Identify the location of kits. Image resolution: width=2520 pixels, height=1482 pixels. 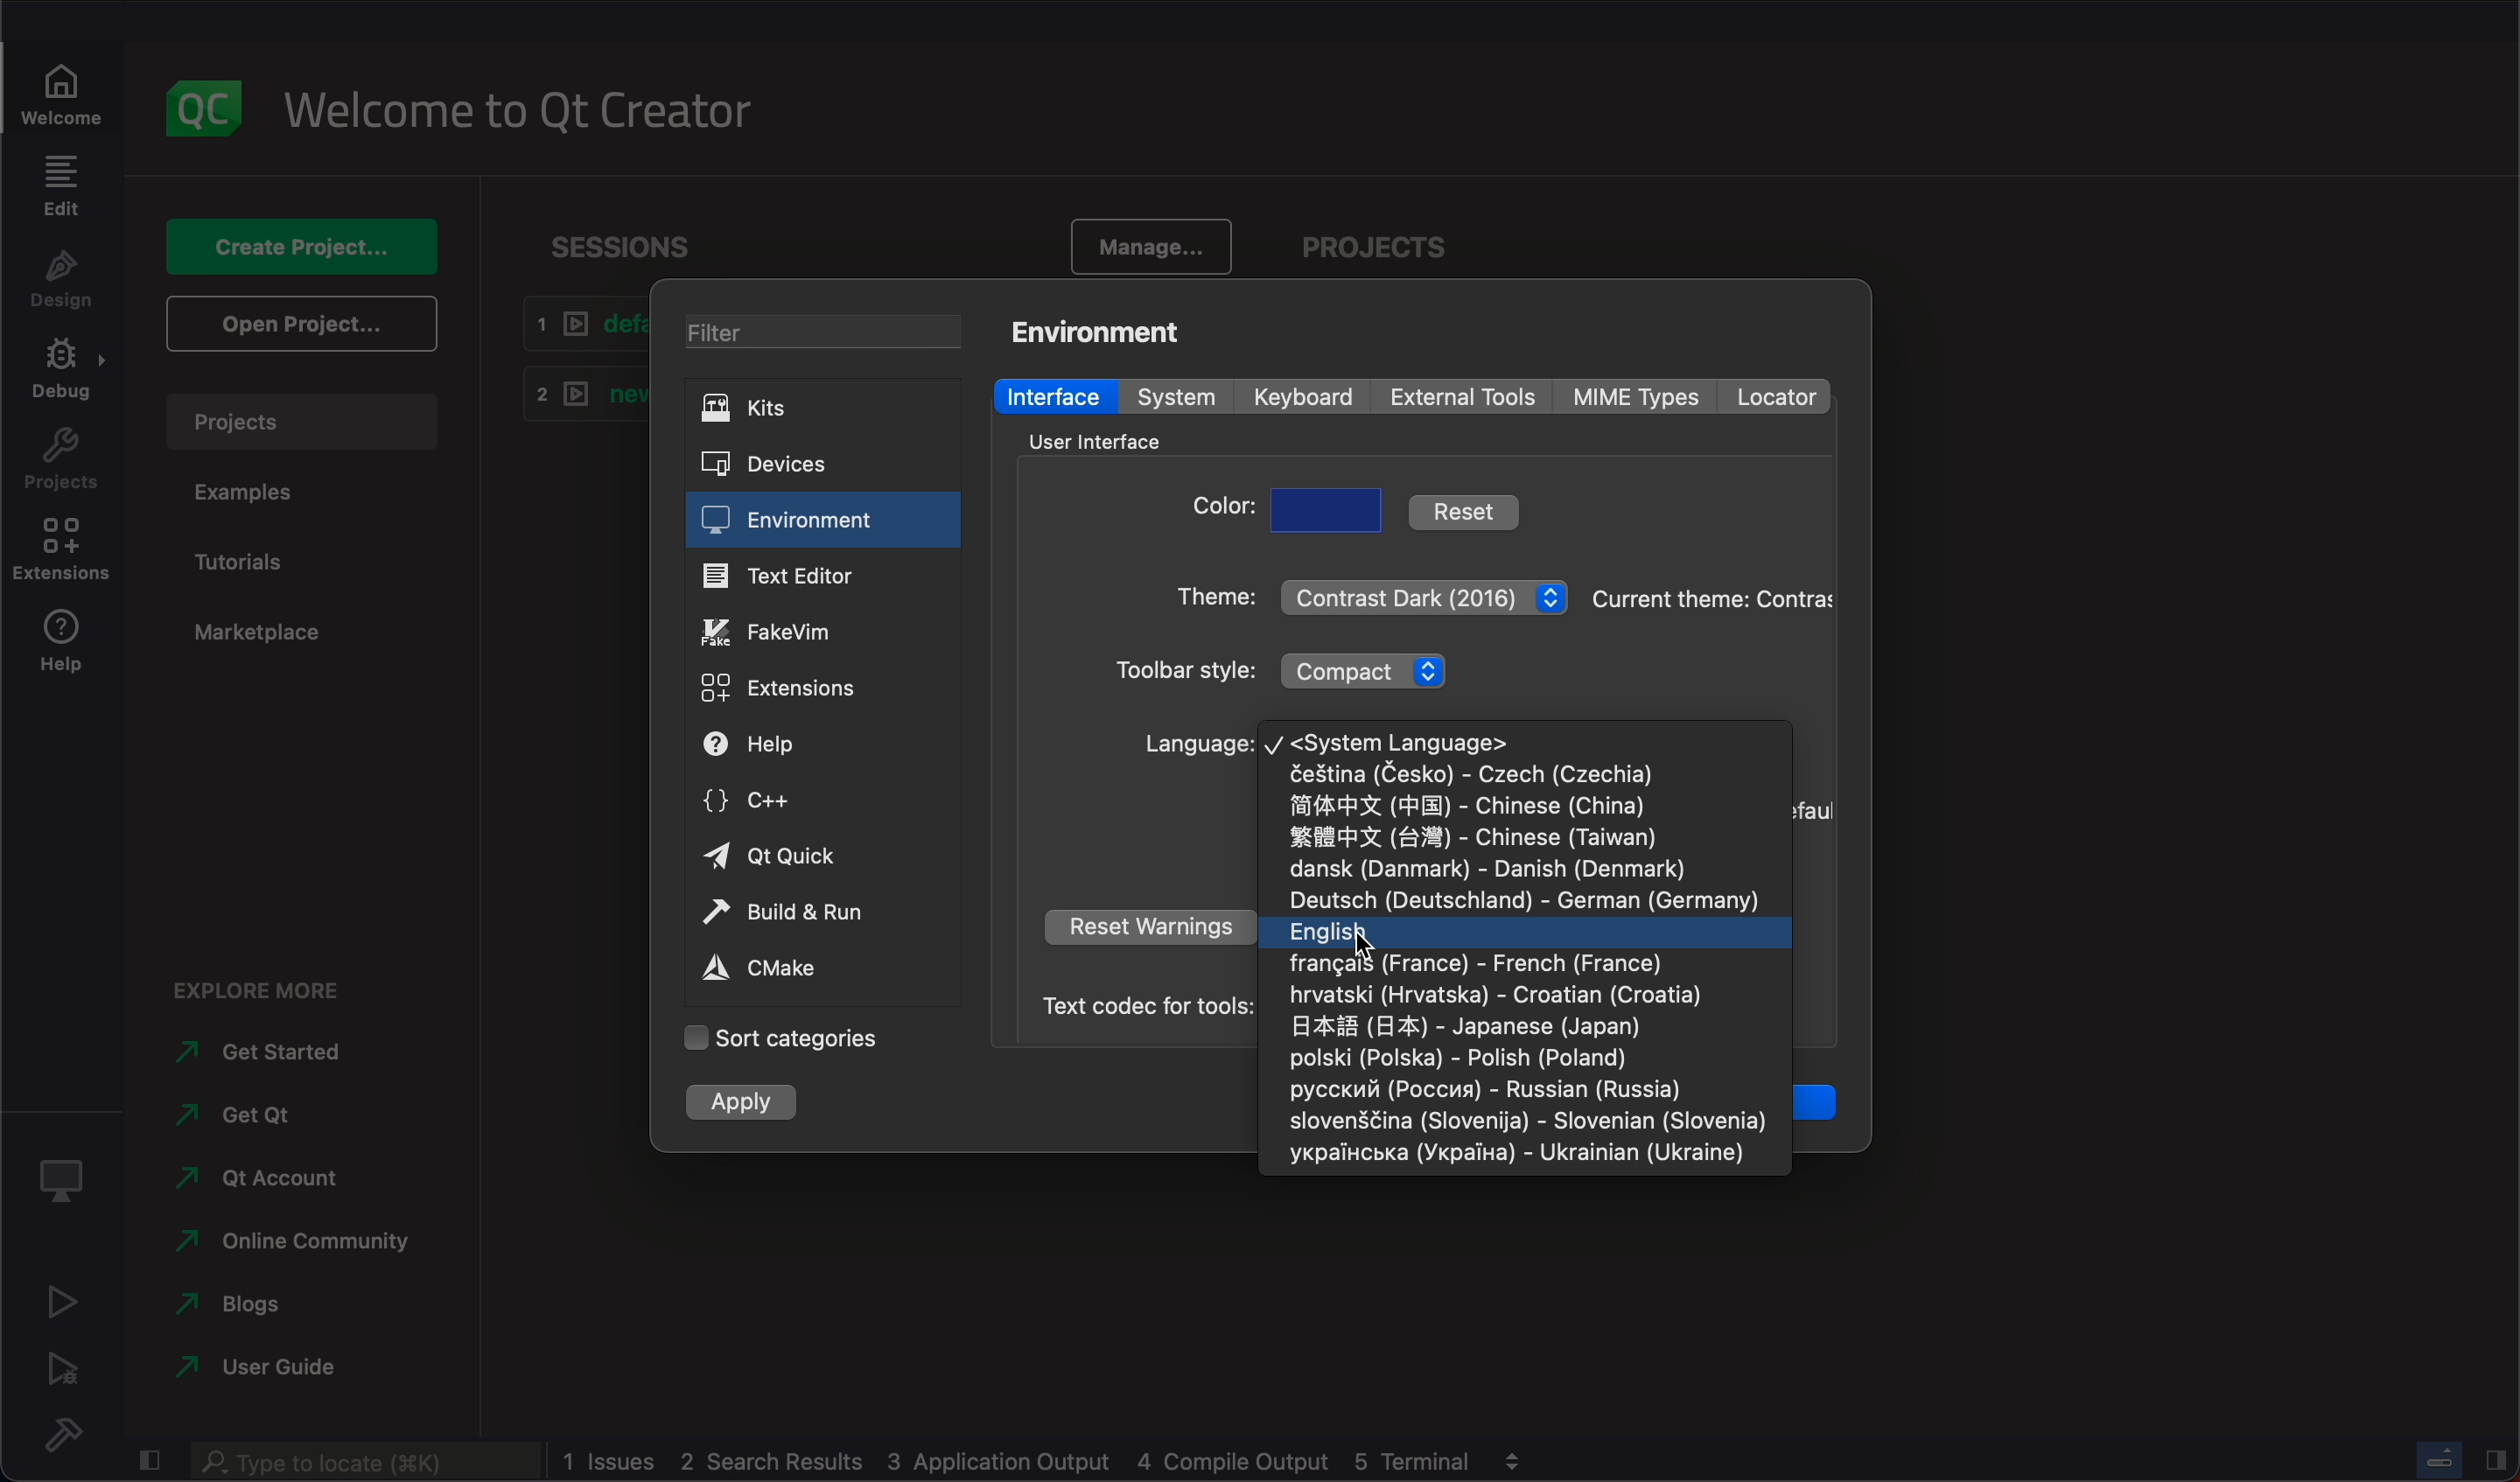
(815, 408).